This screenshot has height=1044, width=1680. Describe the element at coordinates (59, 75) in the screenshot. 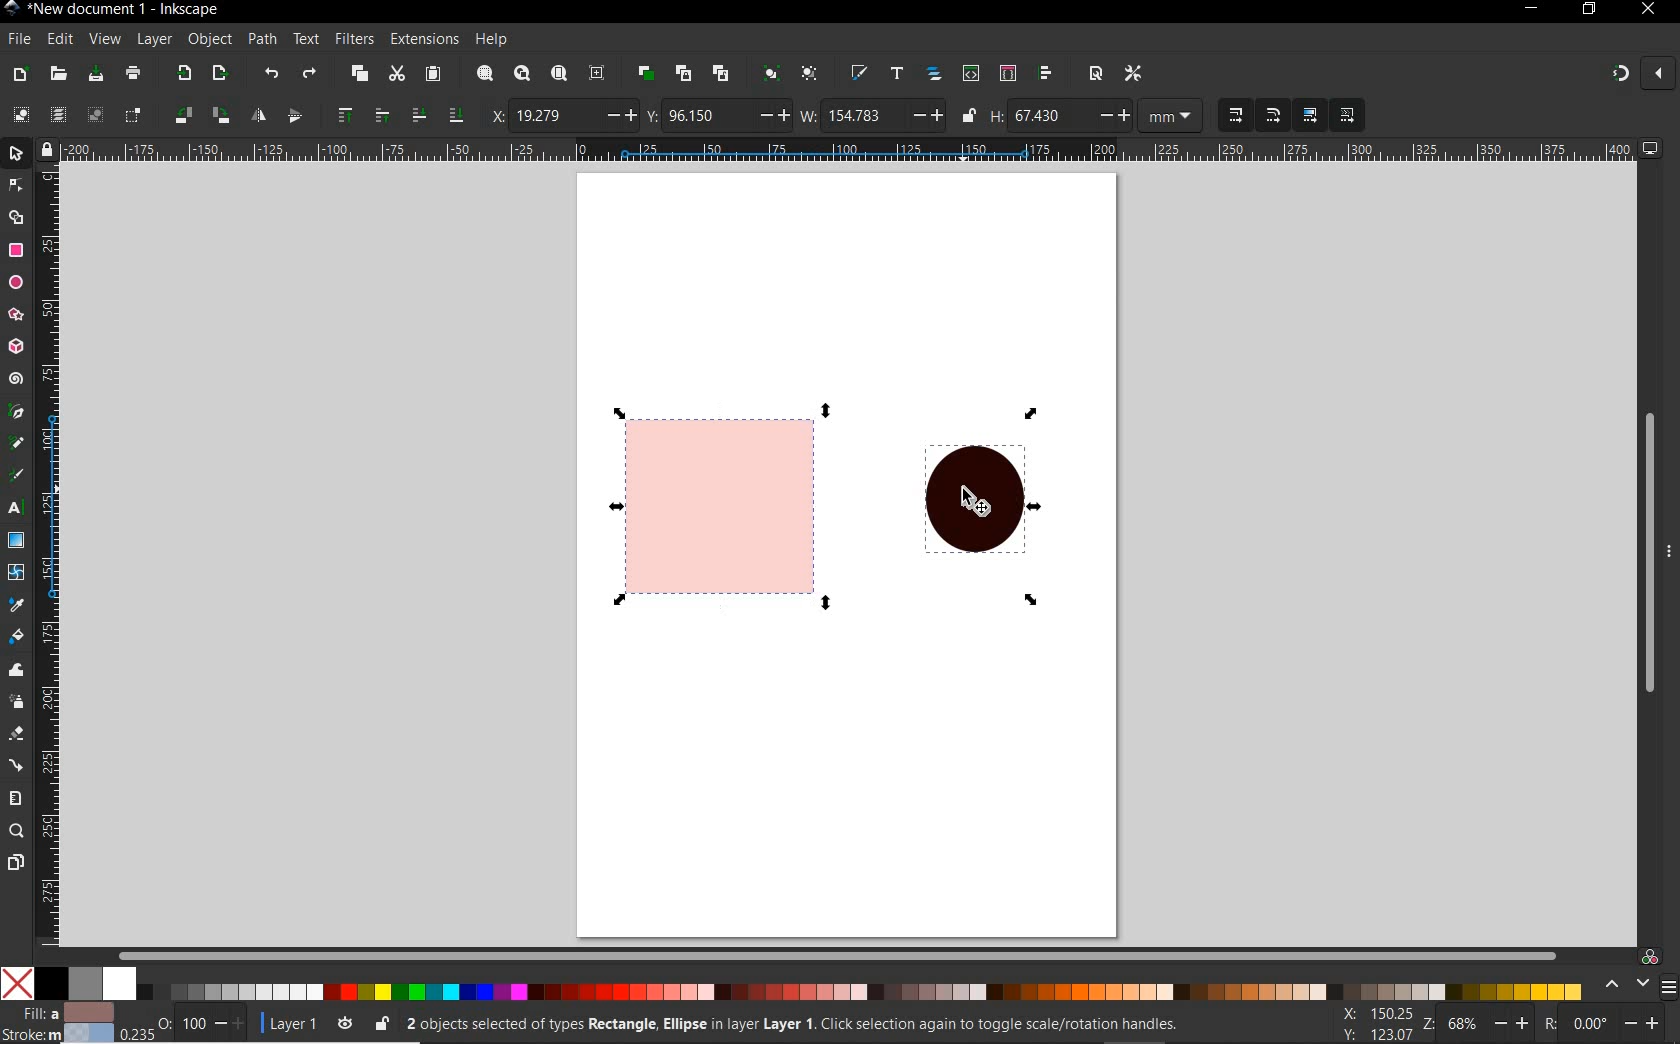

I see `open file dialog` at that location.